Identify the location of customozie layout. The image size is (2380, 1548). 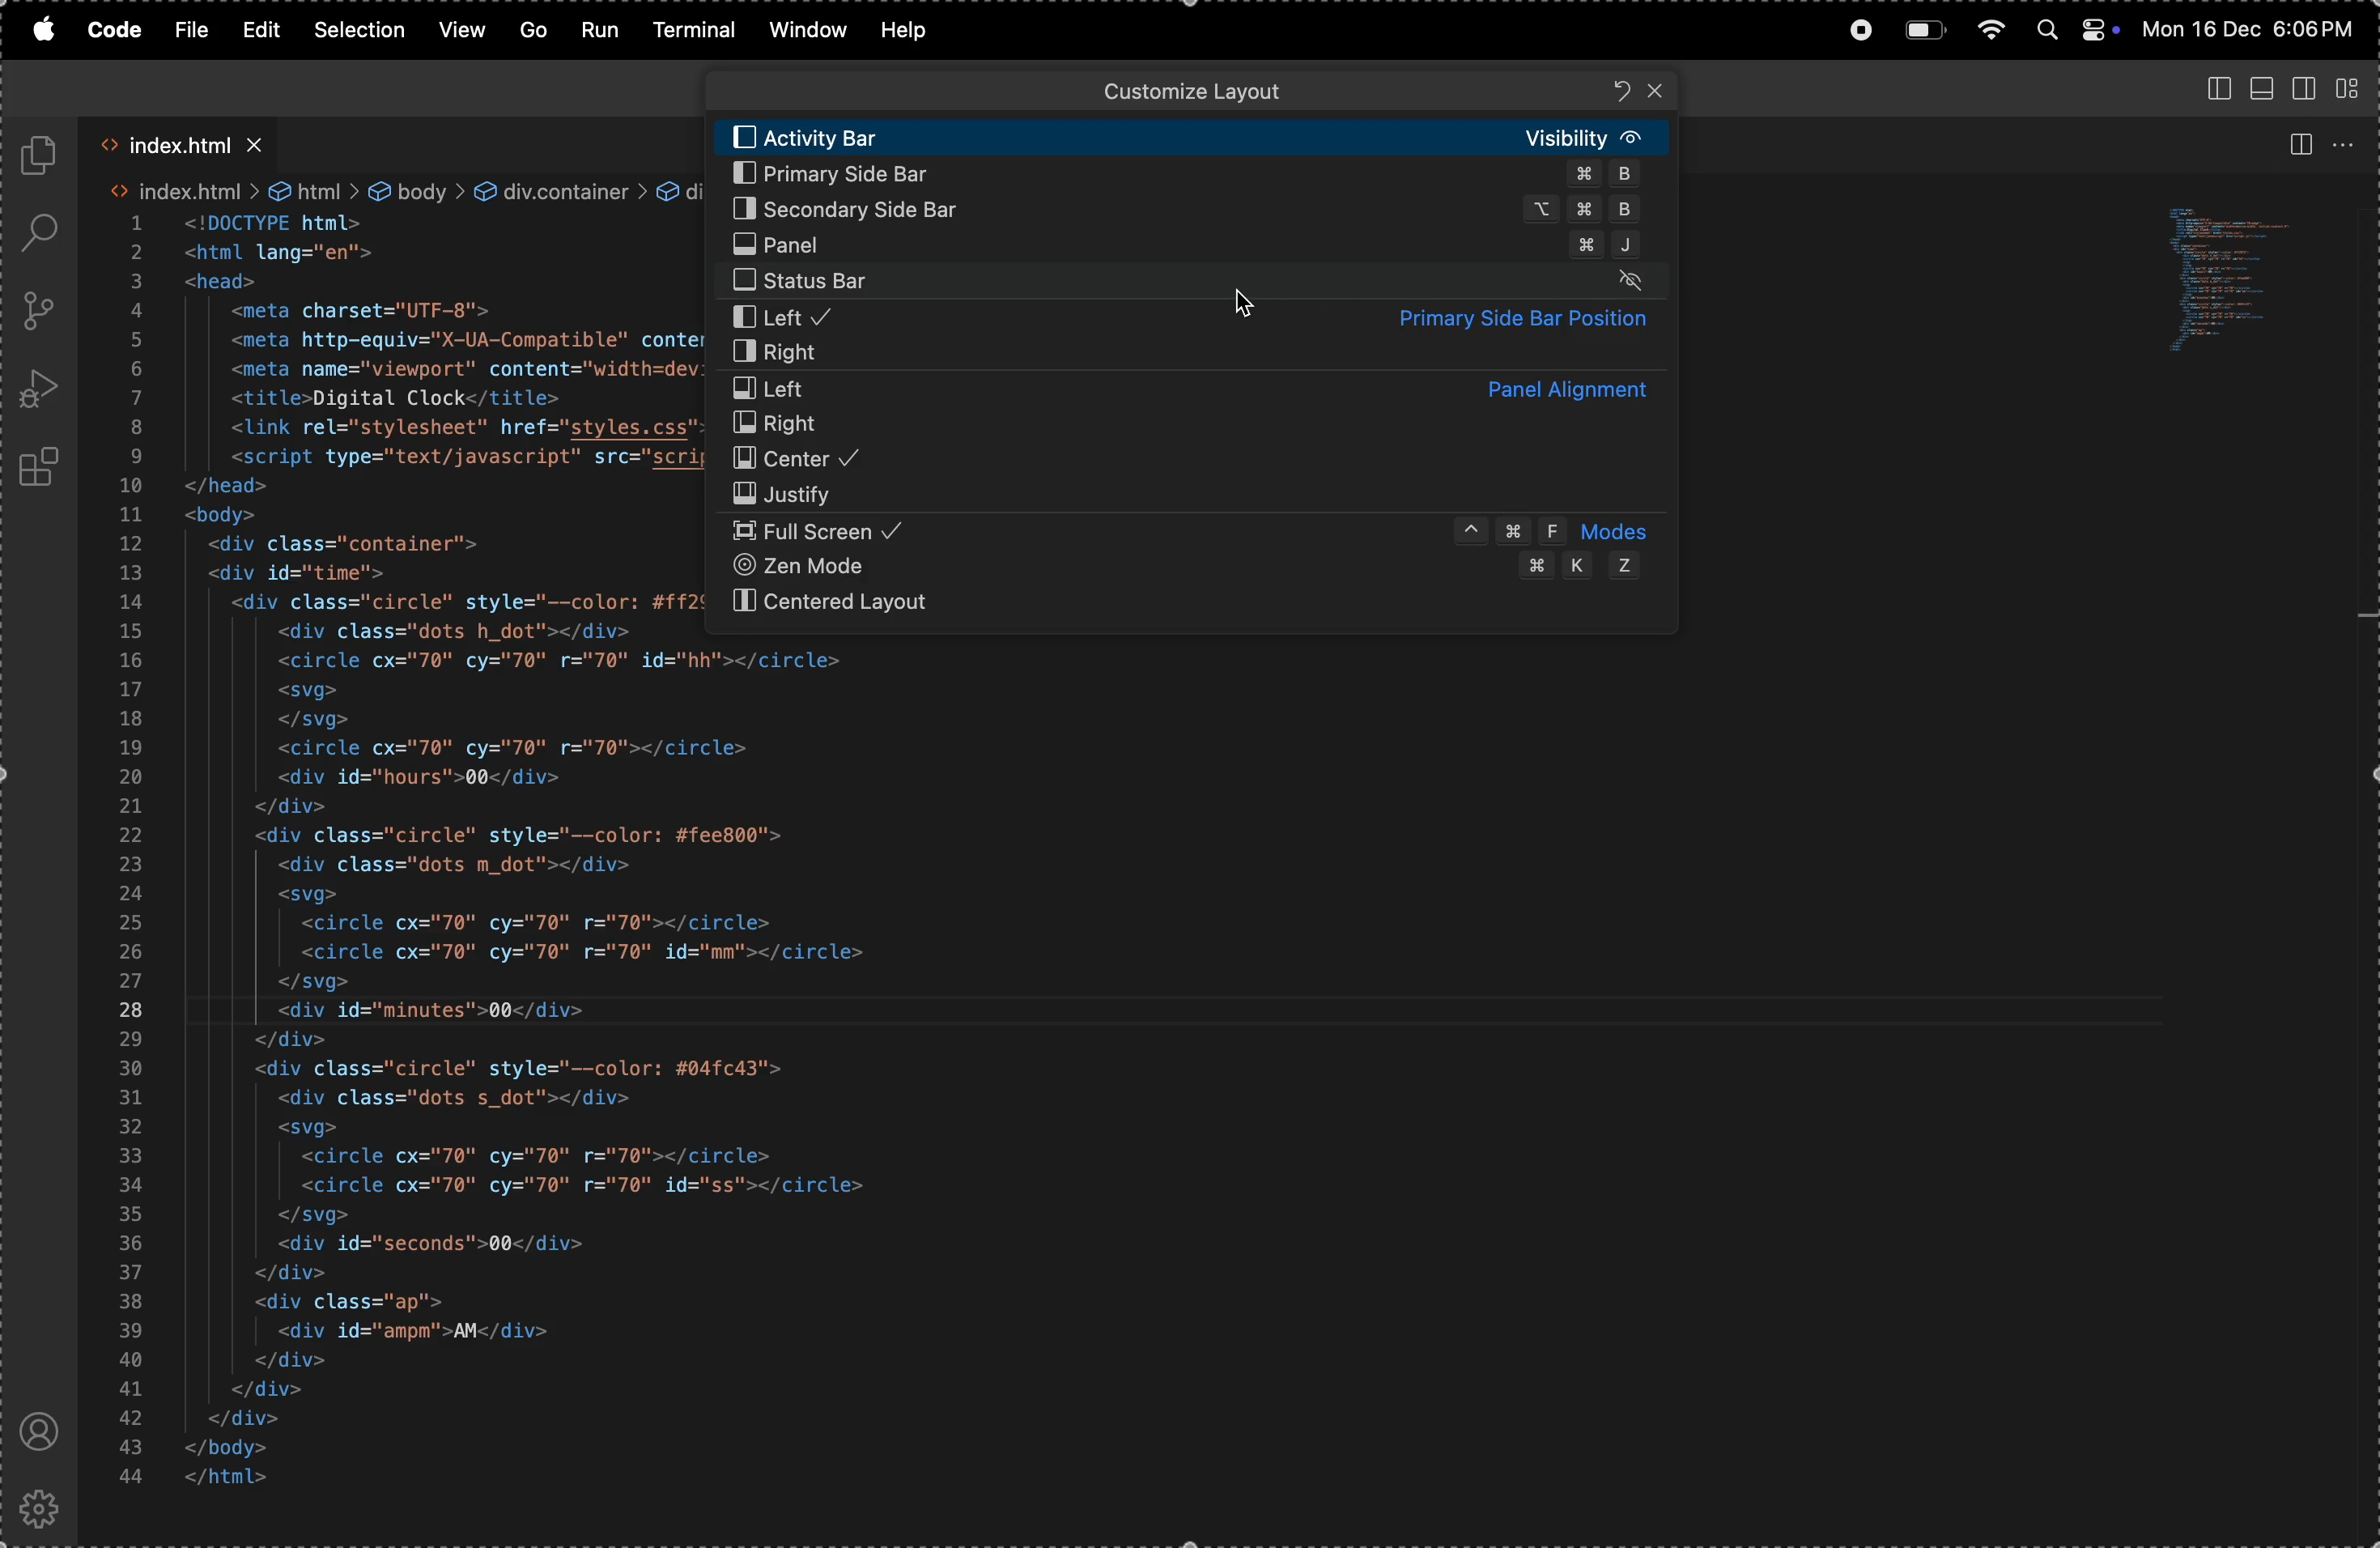
(2349, 86).